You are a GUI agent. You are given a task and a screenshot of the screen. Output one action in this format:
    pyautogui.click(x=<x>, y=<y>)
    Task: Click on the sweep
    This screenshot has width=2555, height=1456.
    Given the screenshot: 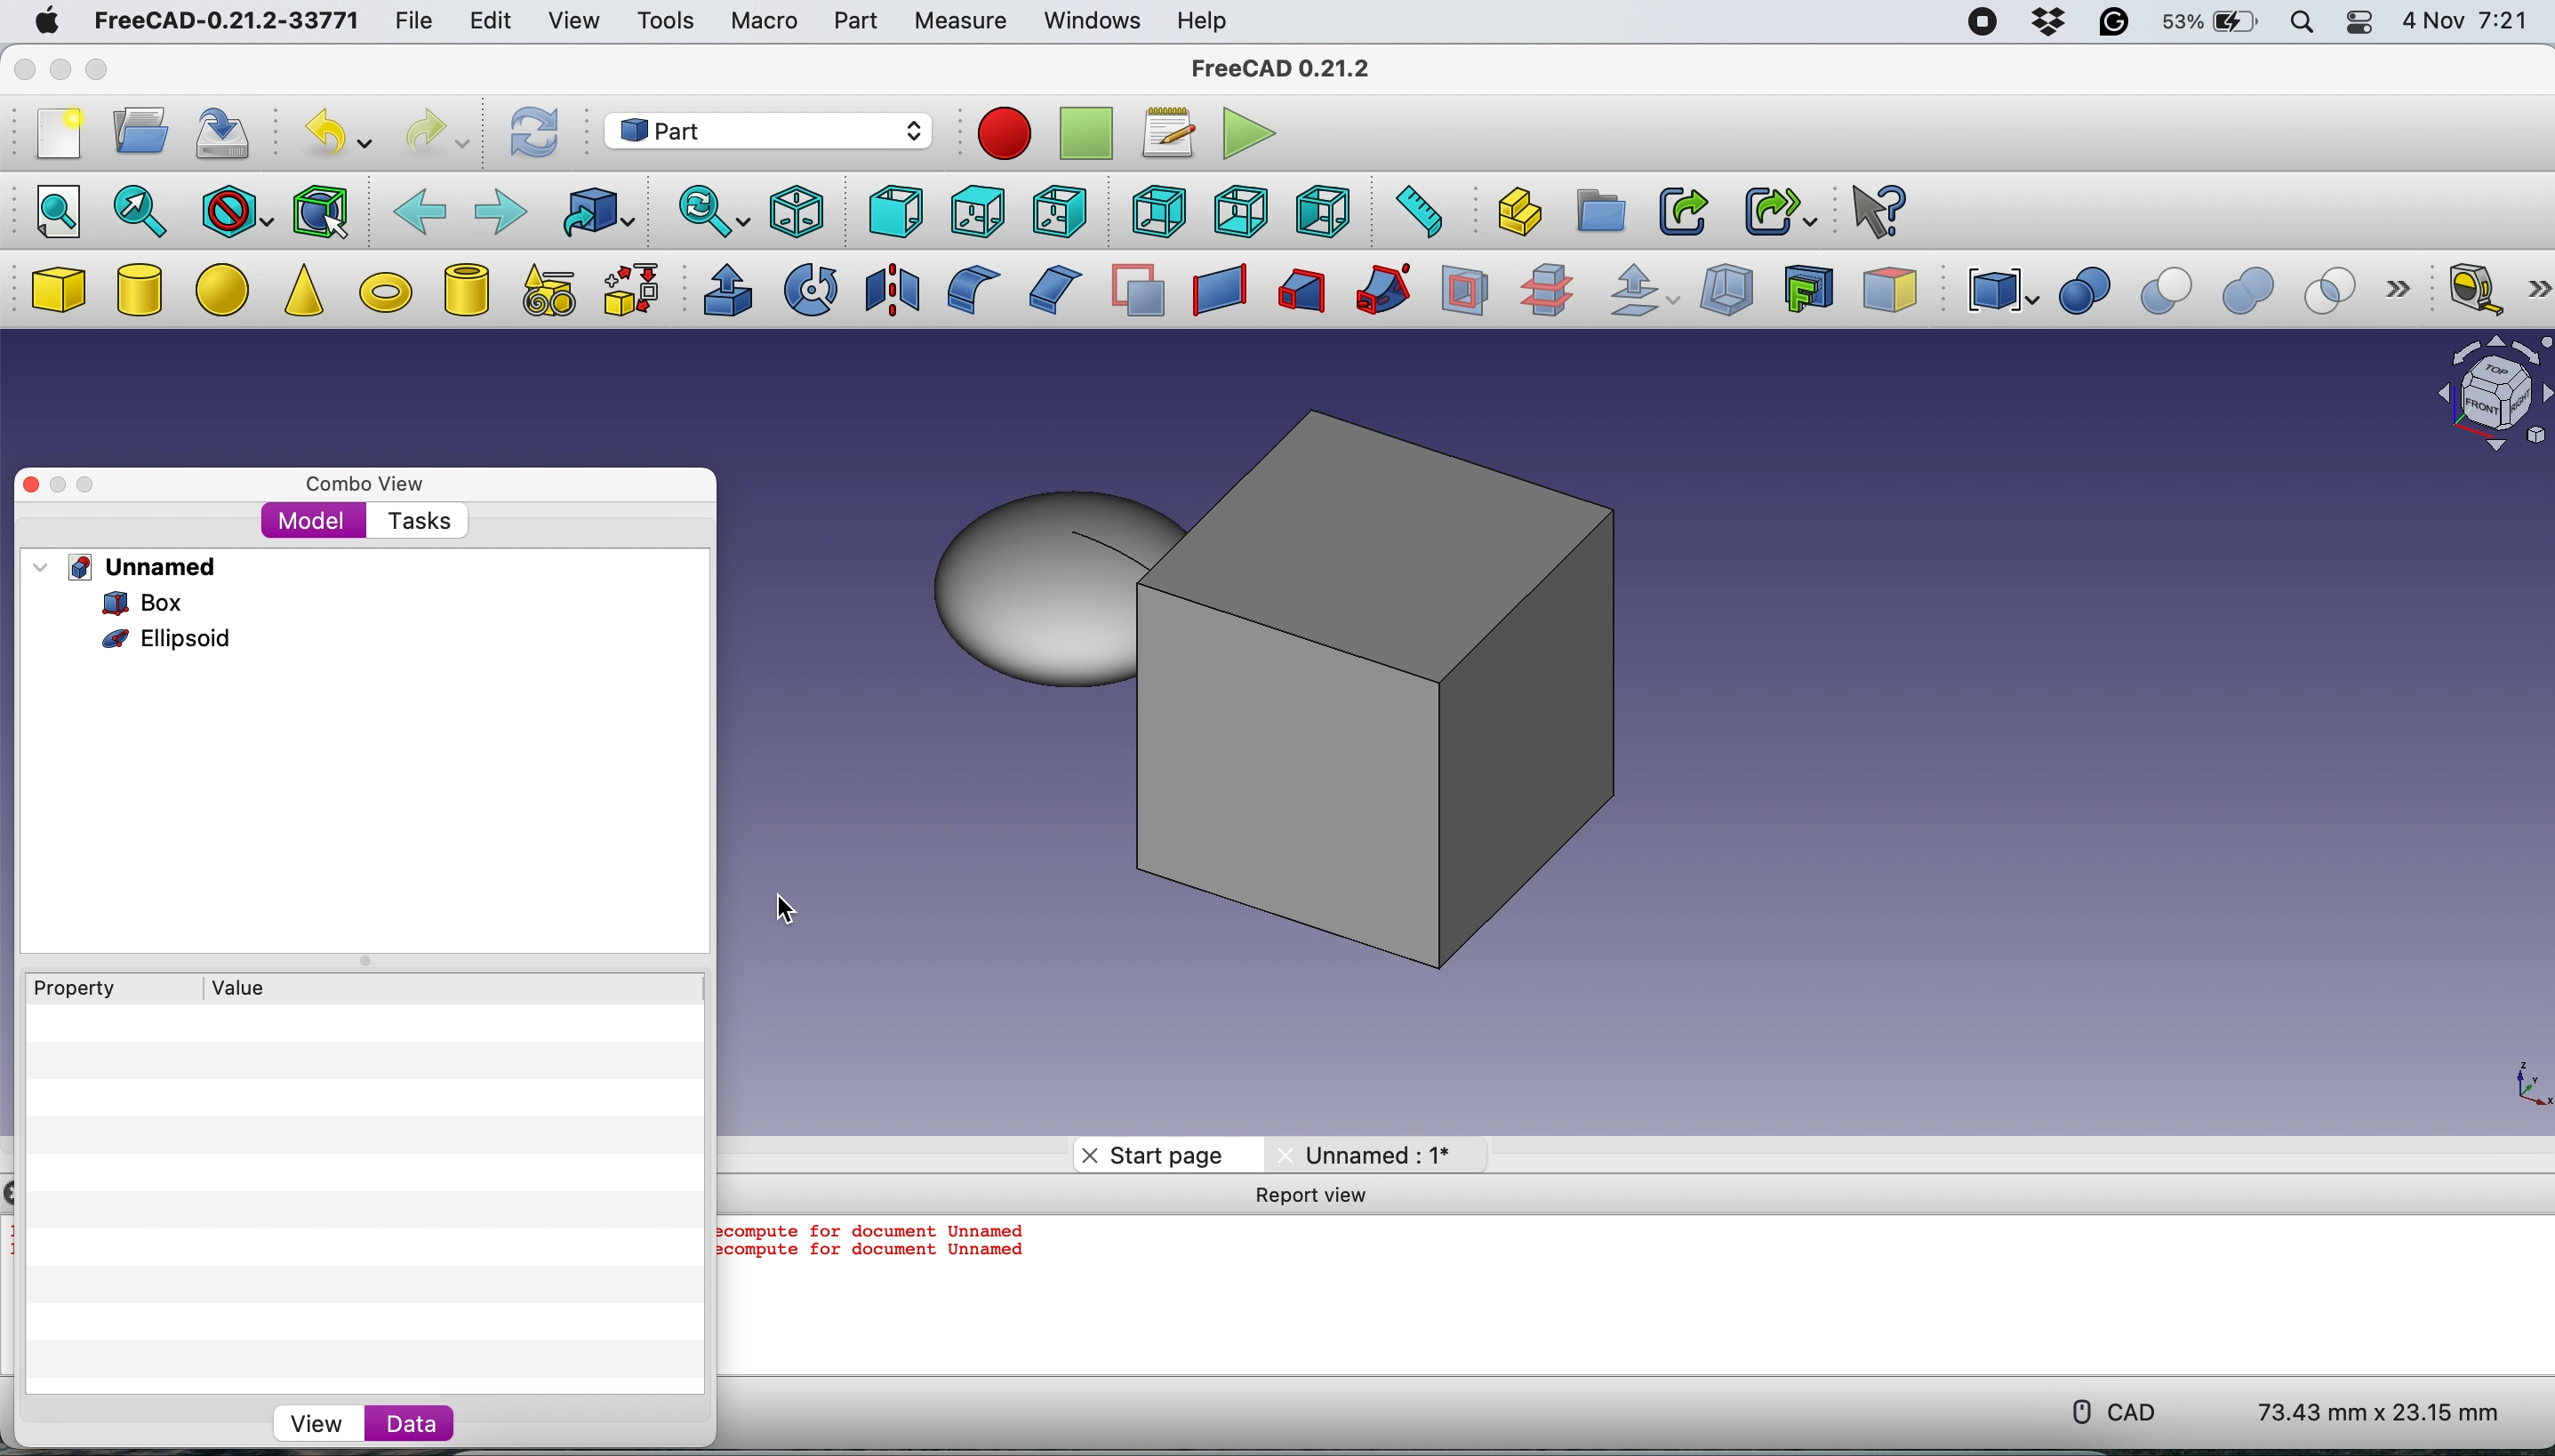 What is the action you would take?
    pyautogui.click(x=1375, y=291)
    